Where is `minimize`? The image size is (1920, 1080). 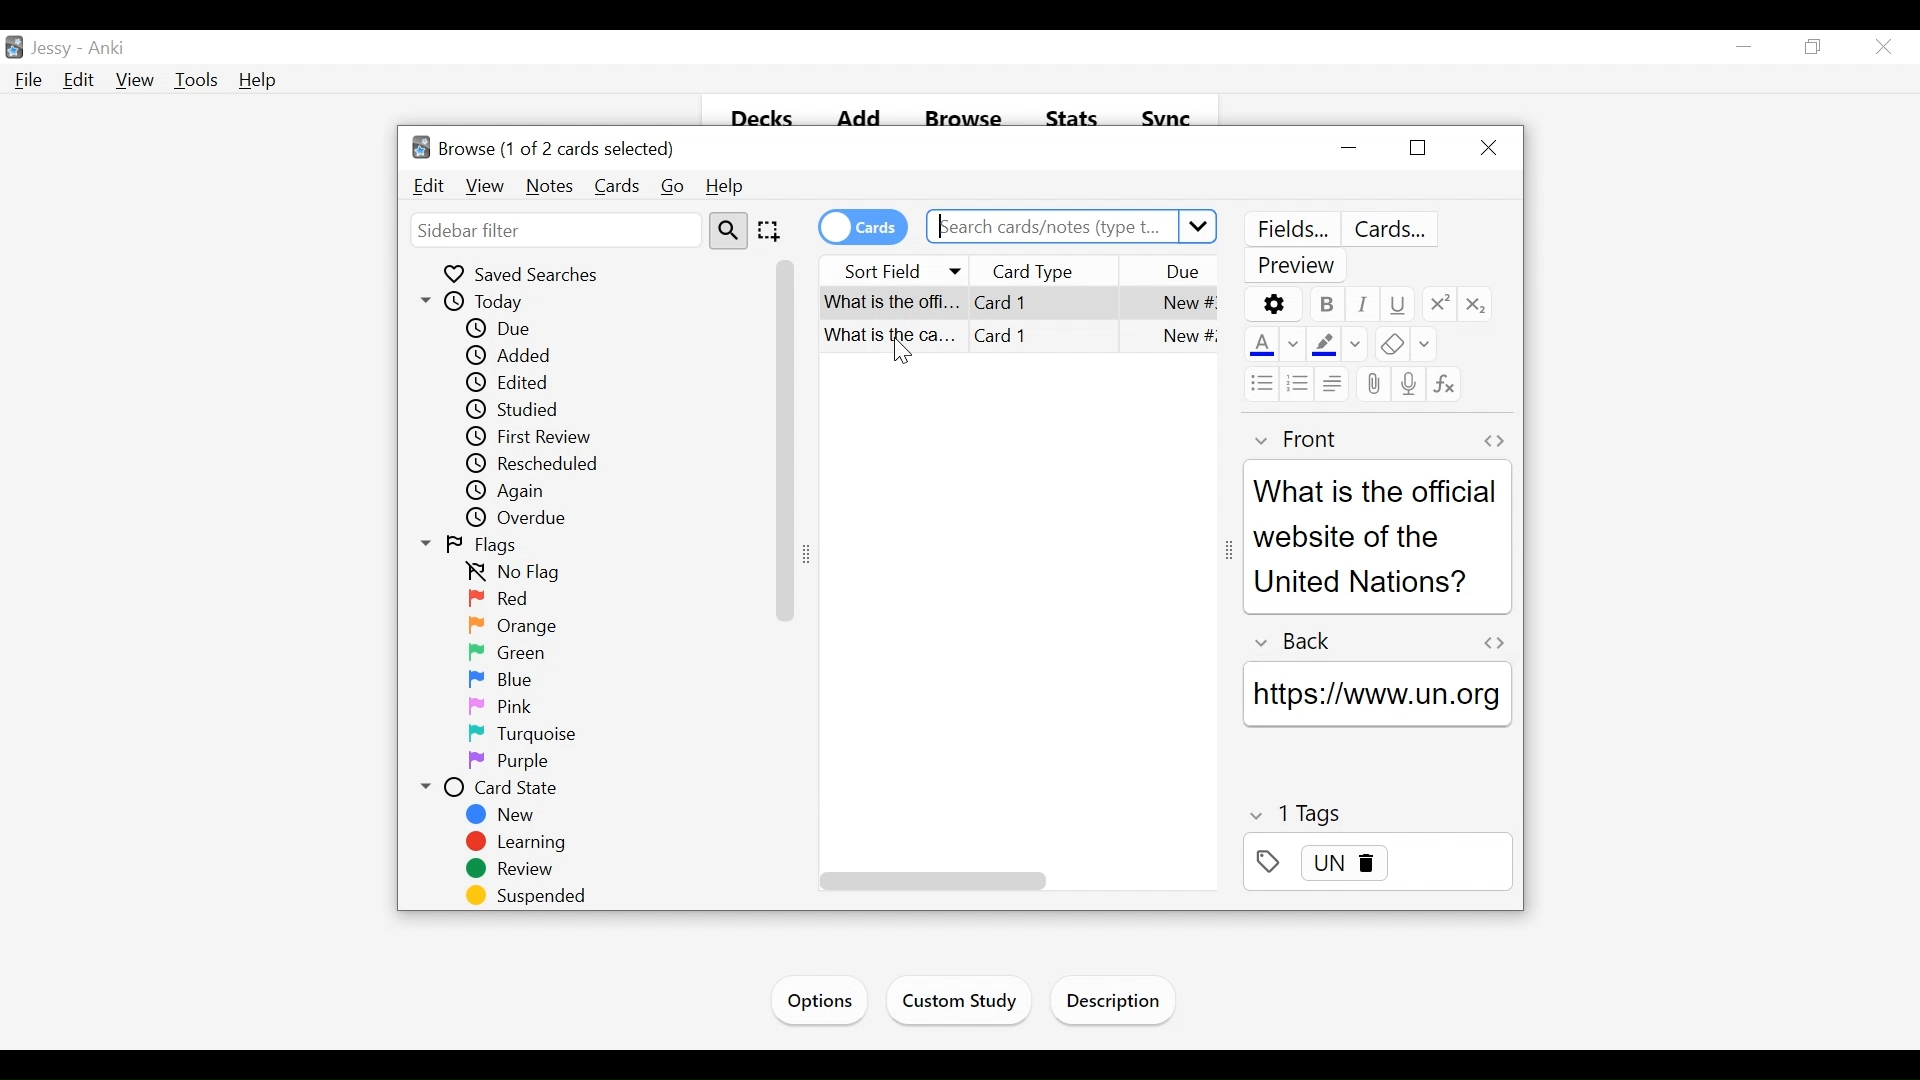 minimize is located at coordinates (1747, 48).